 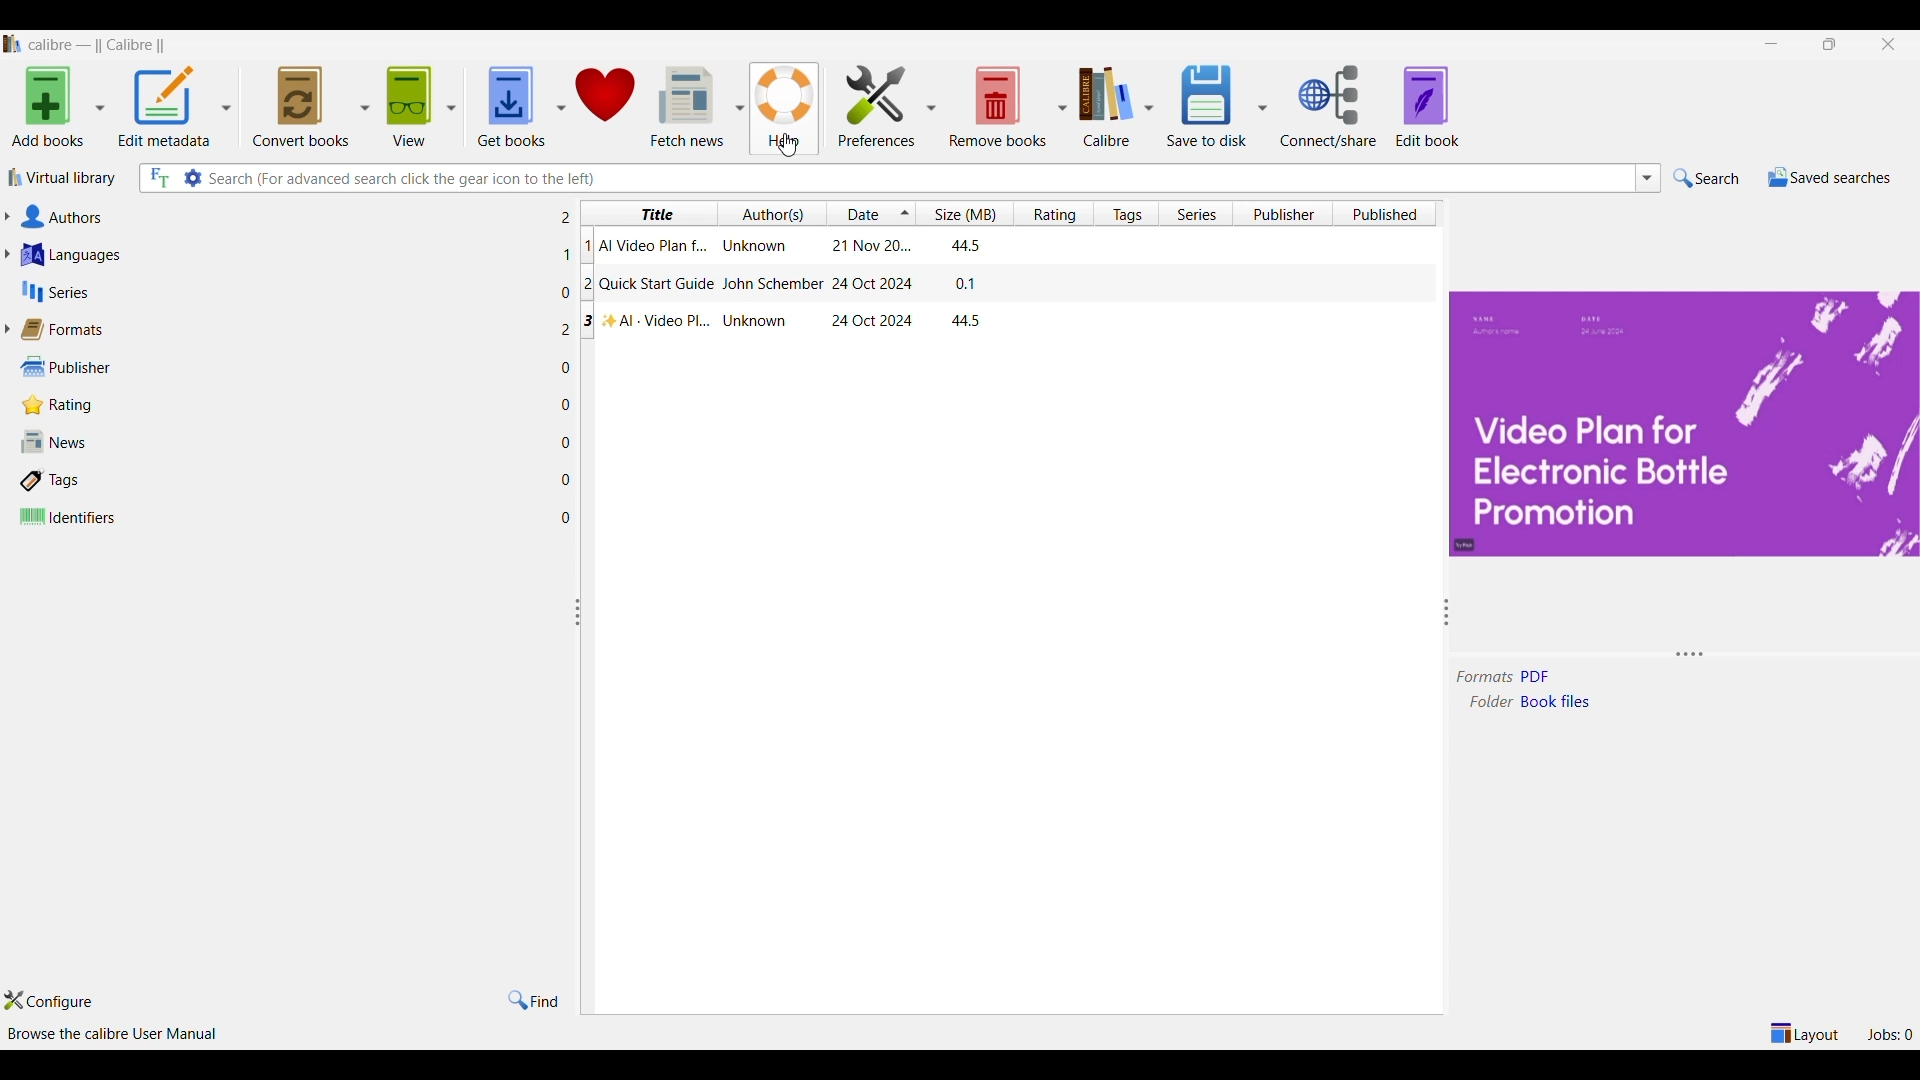 I want to click on Convert book options, so click(x=365, y=108).